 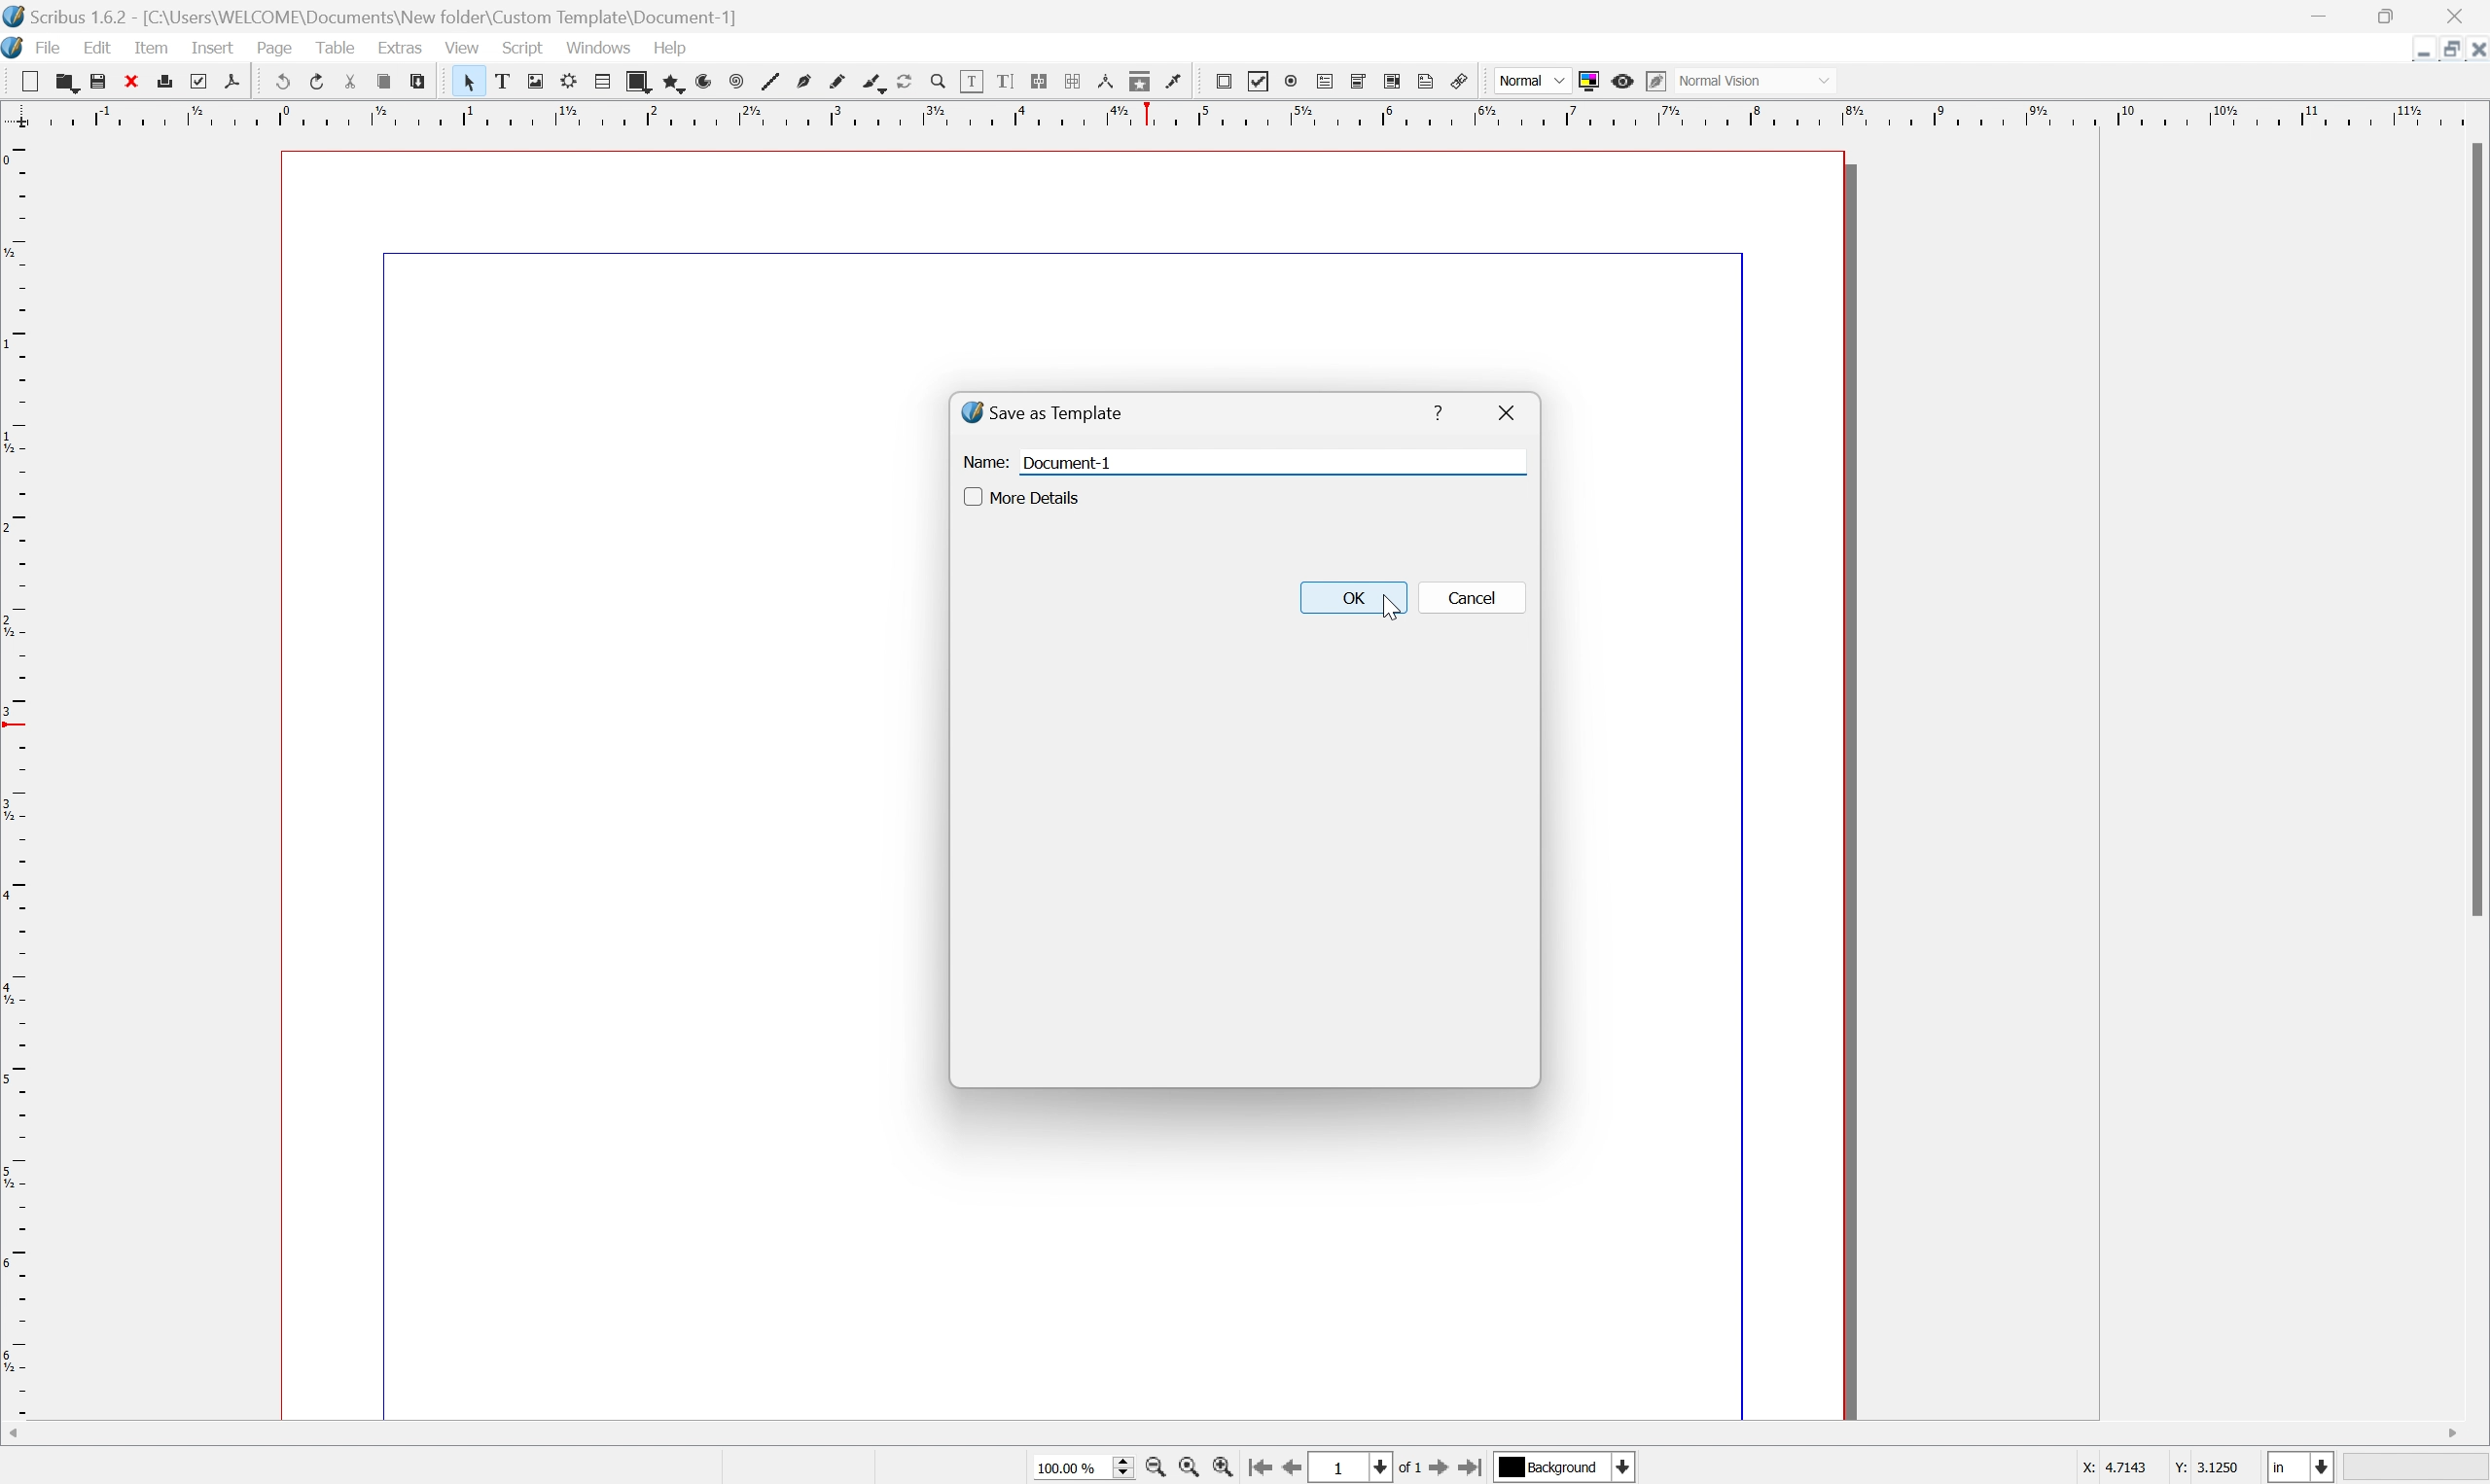 I want to click on save as pdf, so click(x=232, y=83).